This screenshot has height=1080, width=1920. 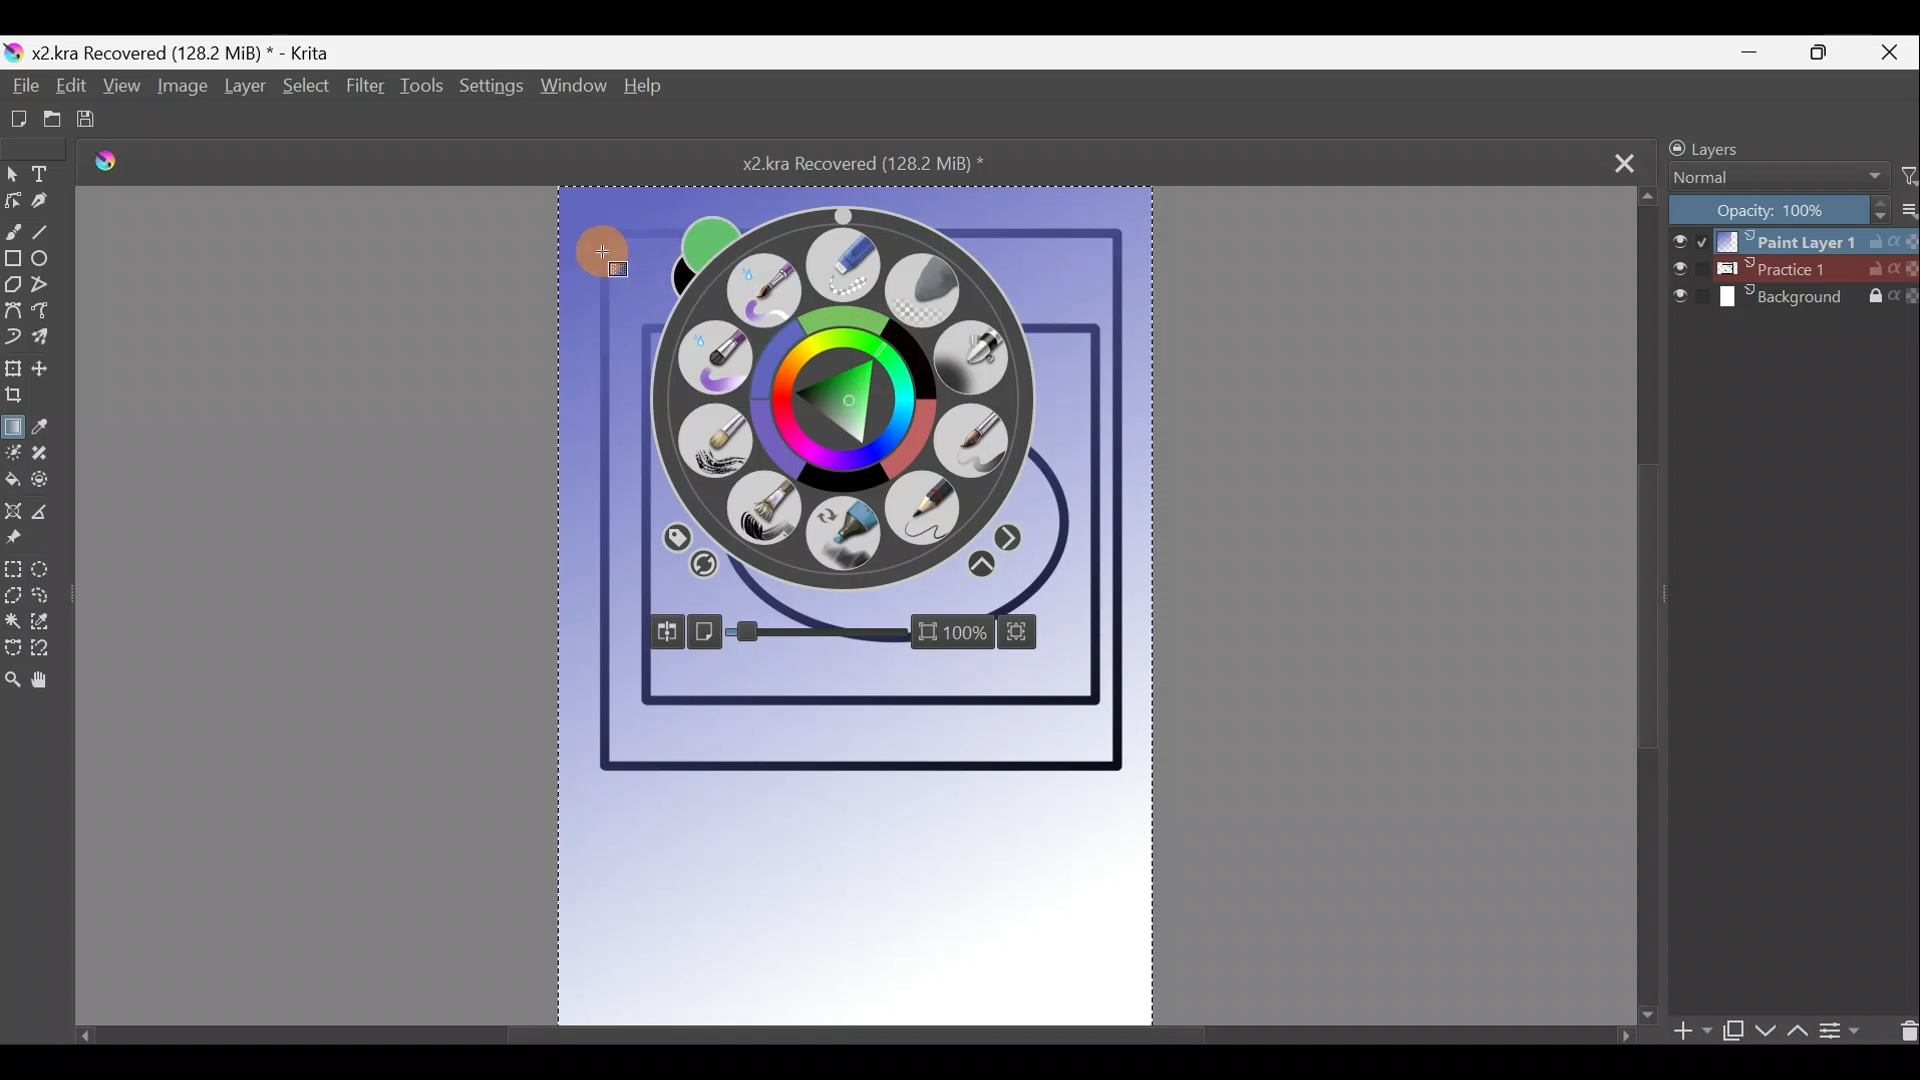 I want to click on Select, so click(x=303, y=87).